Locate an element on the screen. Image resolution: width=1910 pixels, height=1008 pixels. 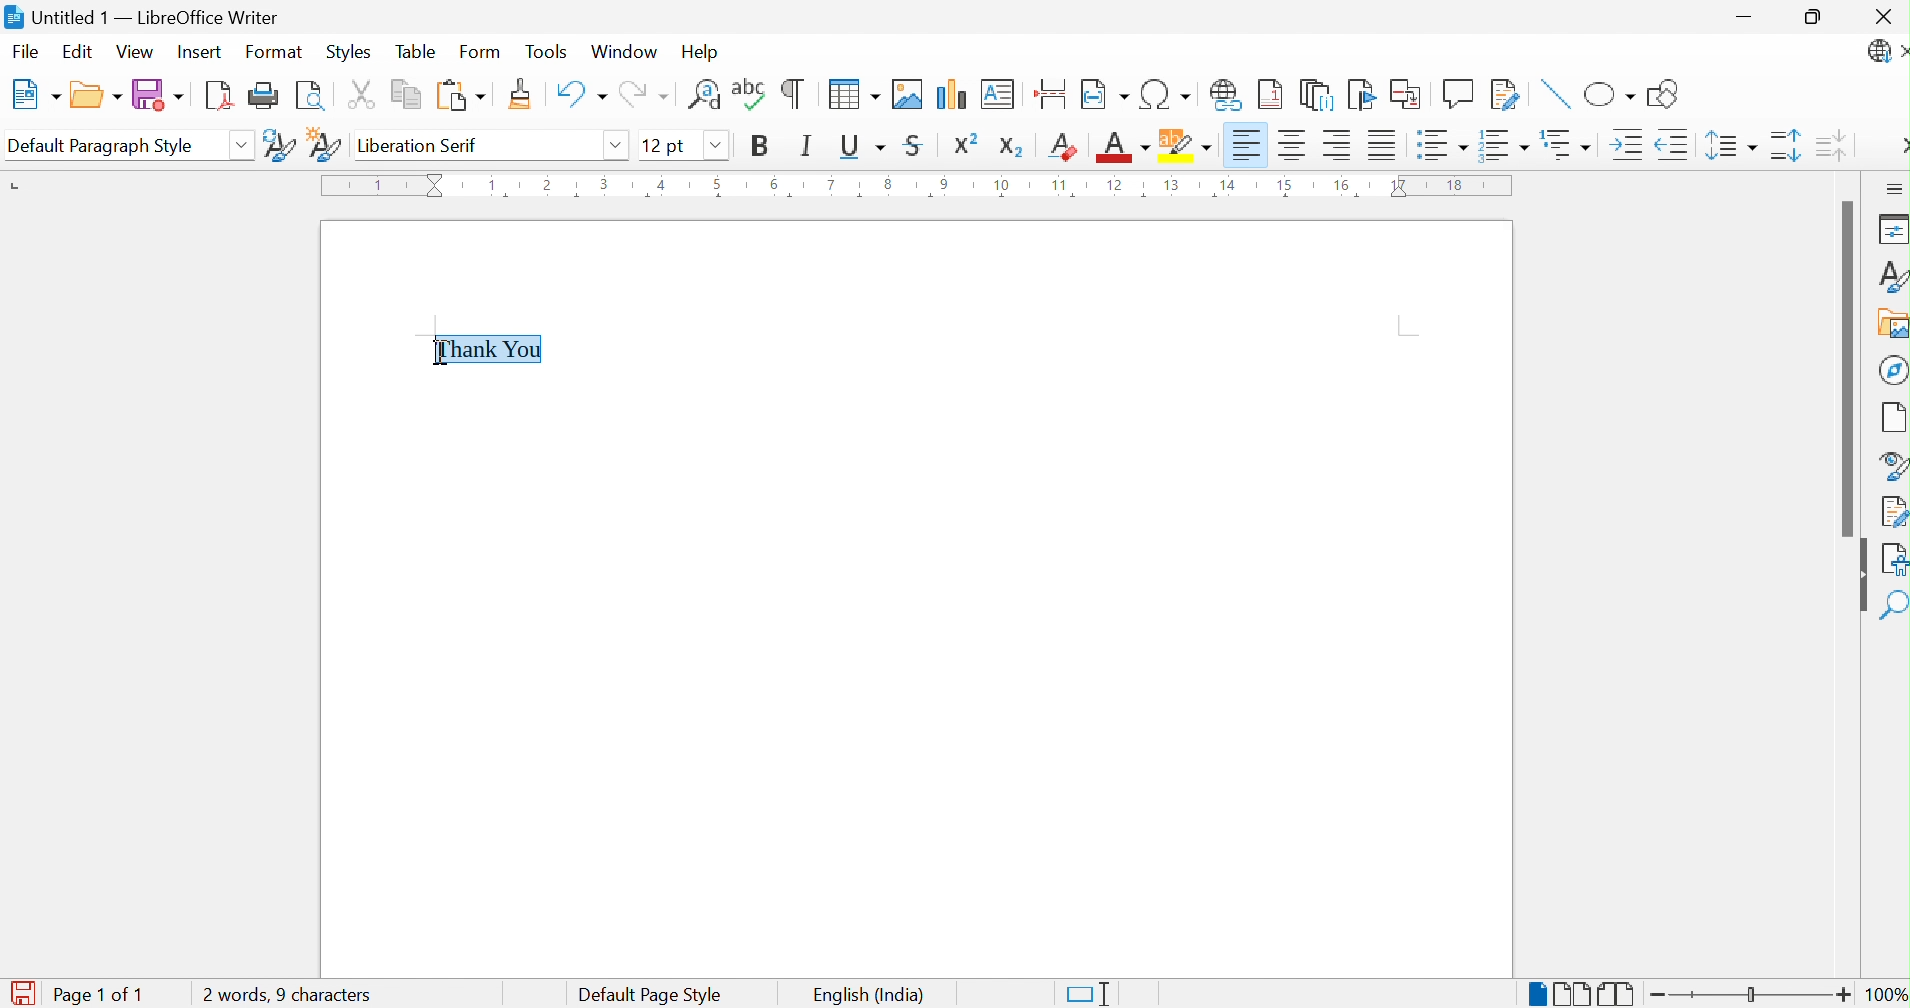
Properties is located at coordinates (1890, 230).